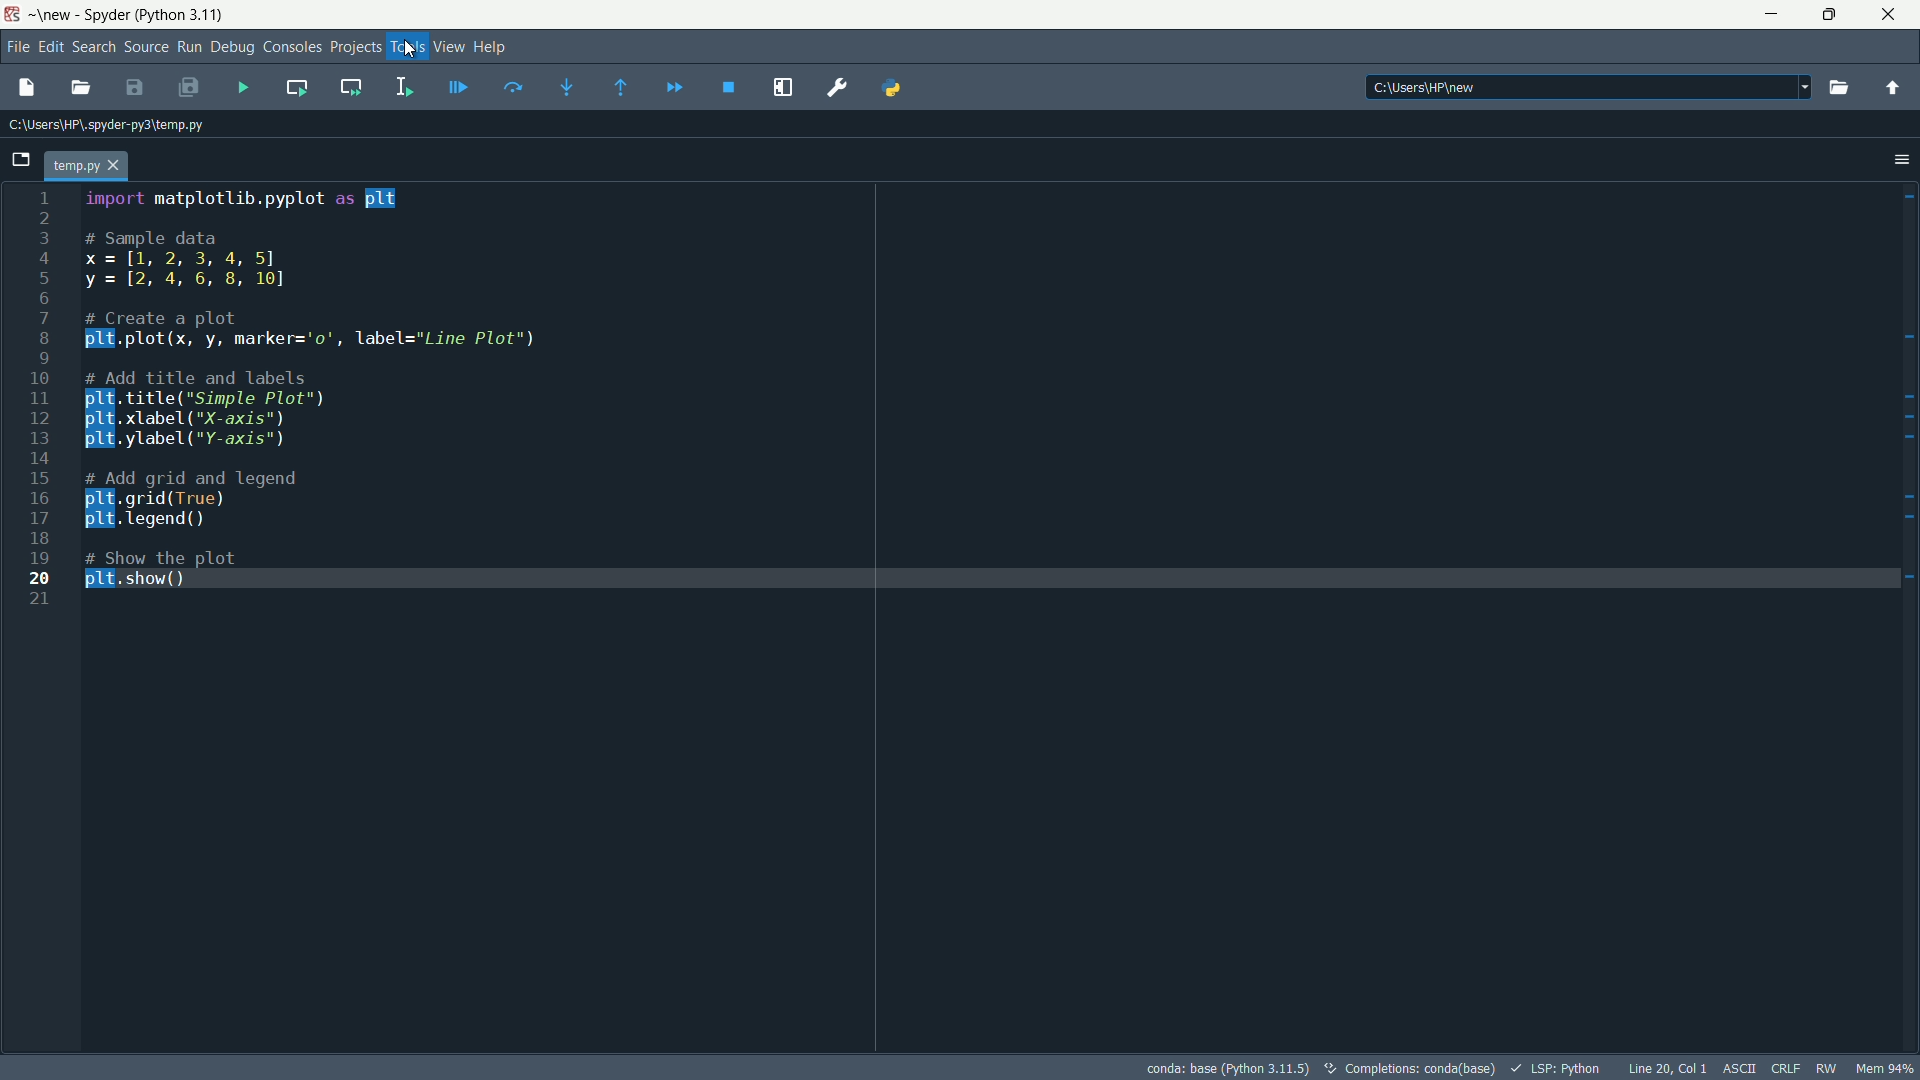 The image size is (1920, 1080). I want to click on view, so click(449, 48).